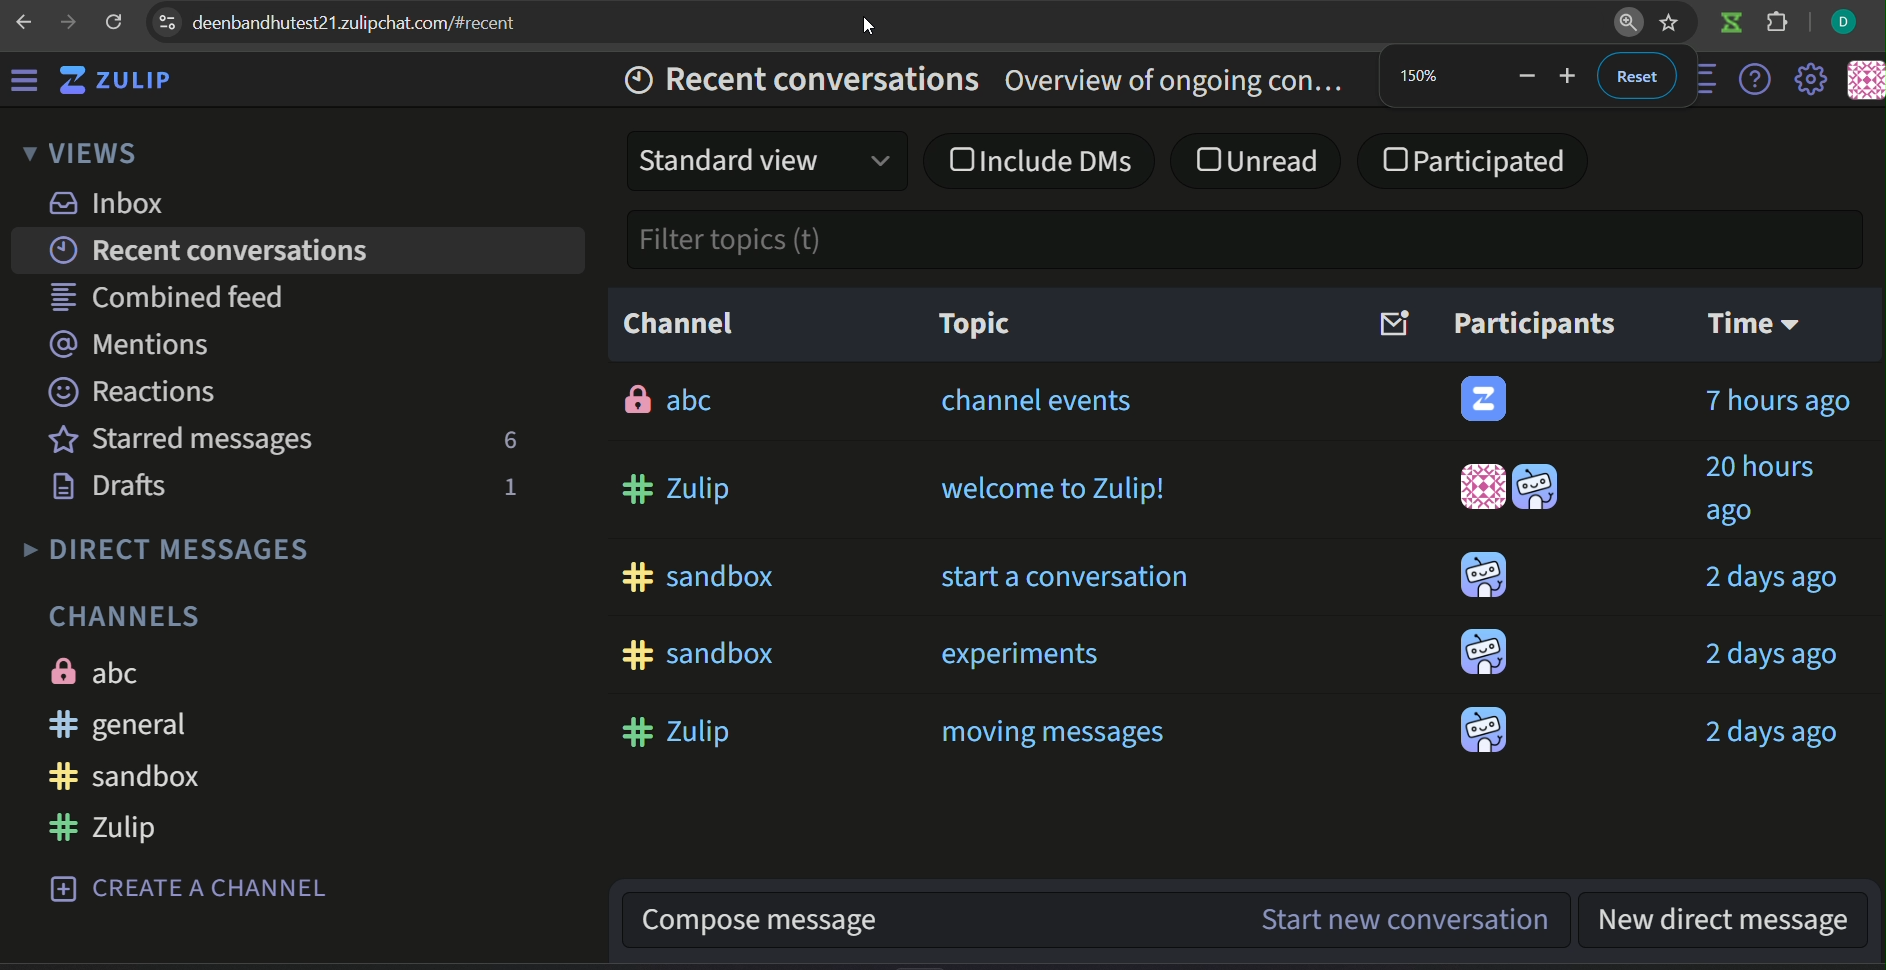 The image size is (1886, 970). Describe the element at coordinates (699, 653) in the screenshot. I see `#sandbox` at that location.